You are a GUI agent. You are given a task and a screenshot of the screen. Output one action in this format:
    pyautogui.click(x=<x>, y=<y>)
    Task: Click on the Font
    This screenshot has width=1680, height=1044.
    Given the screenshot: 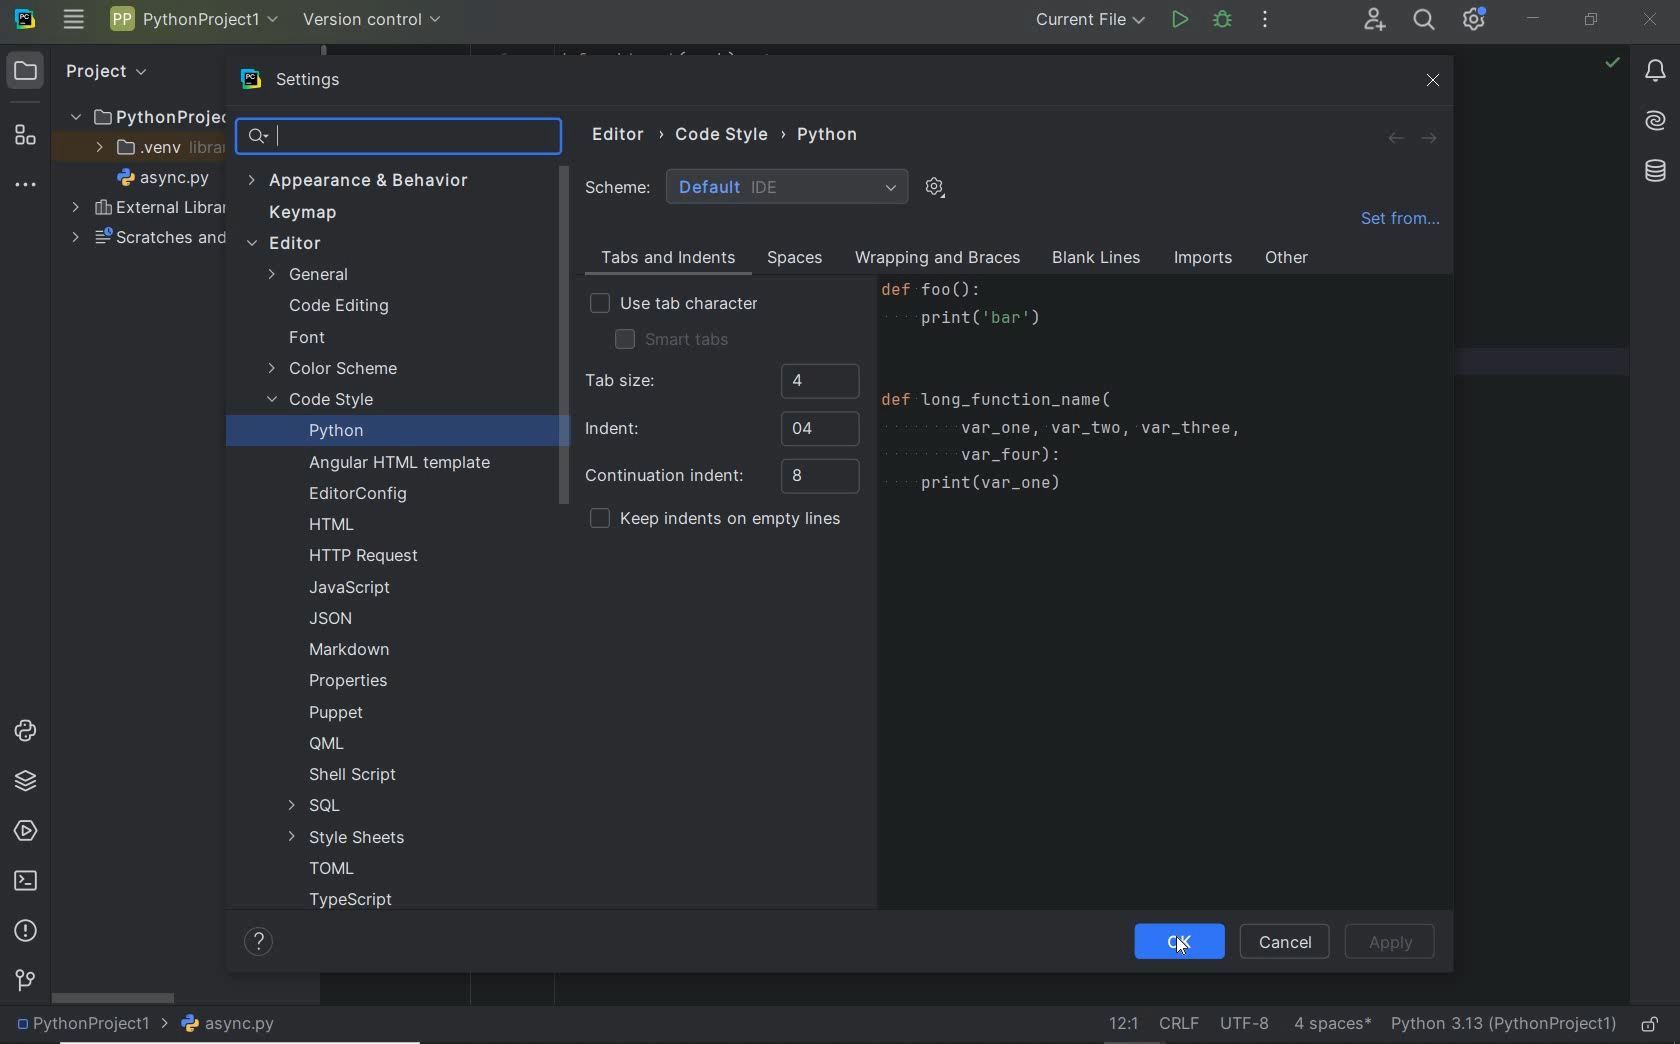 What is the action you would take?
    pyautogui.click(x=306, y=338)
    